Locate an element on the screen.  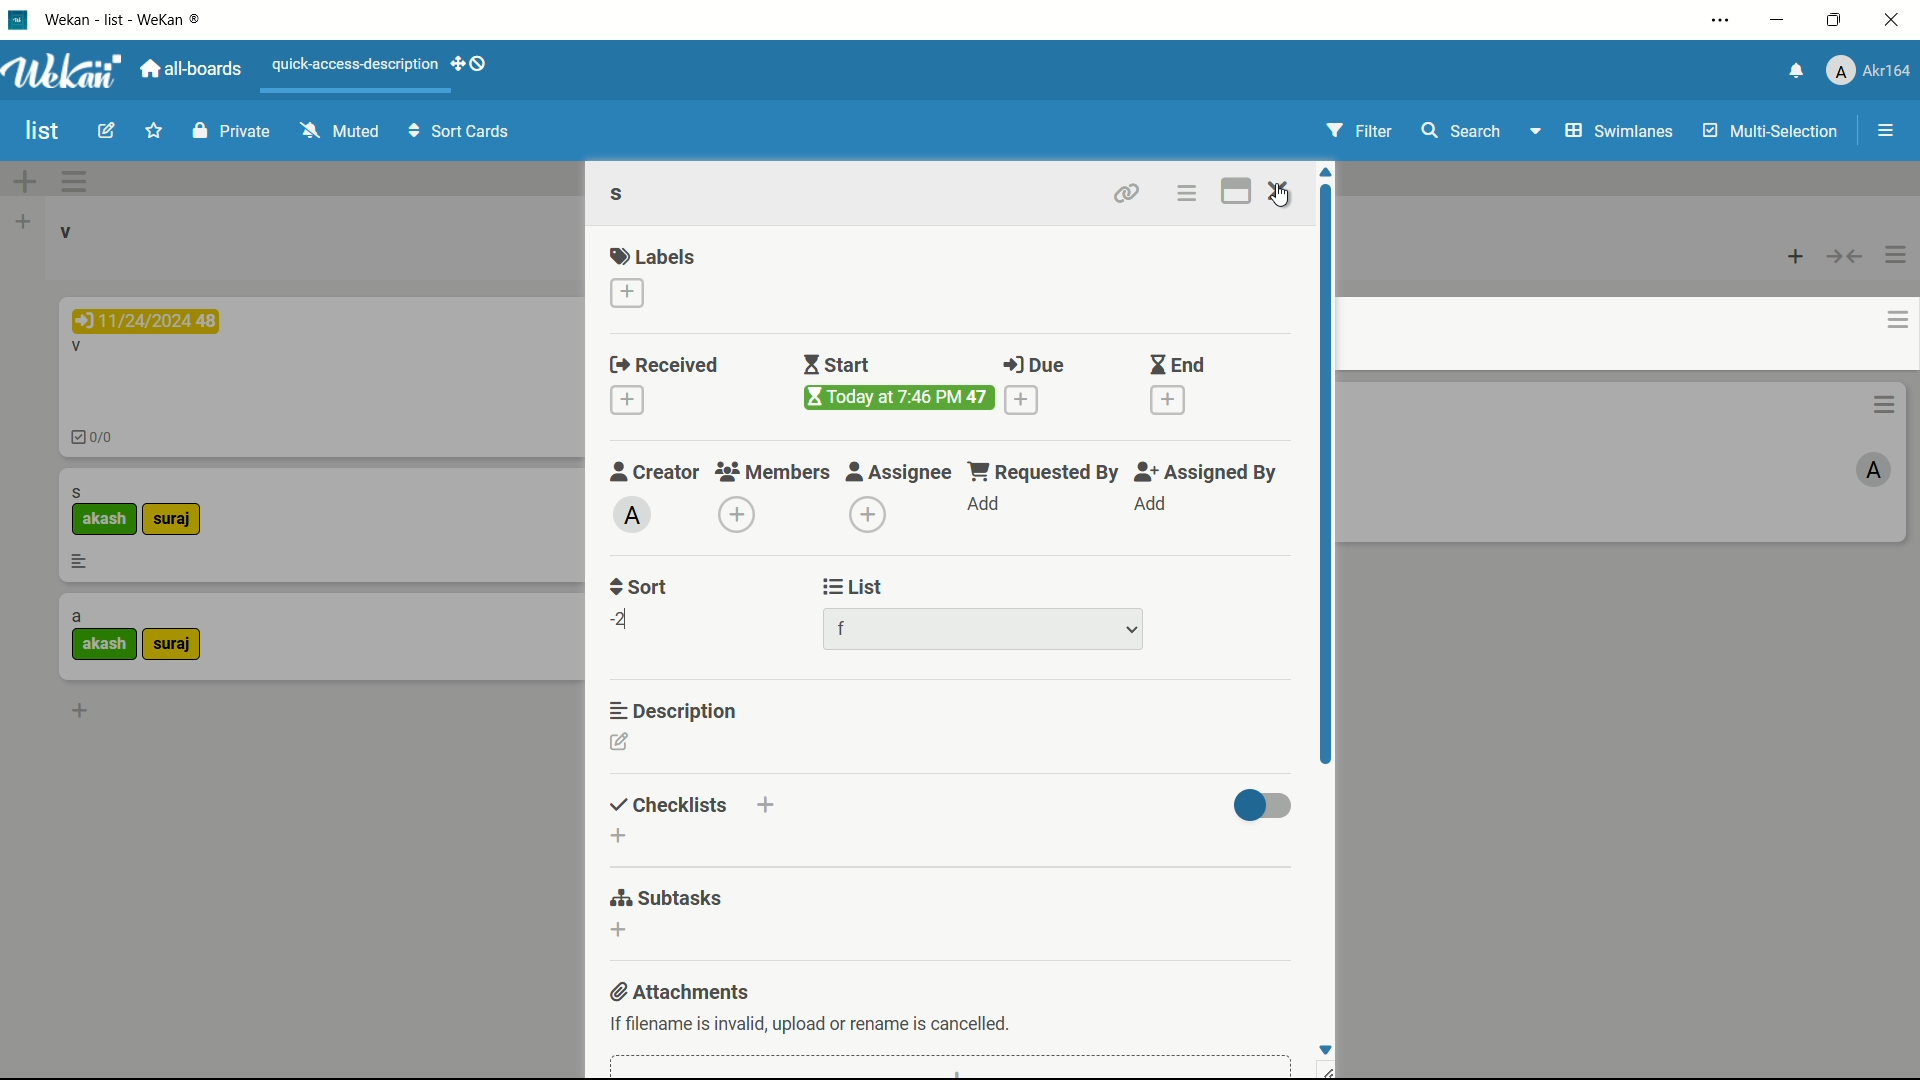
card name is located at coordinates (621, 196).